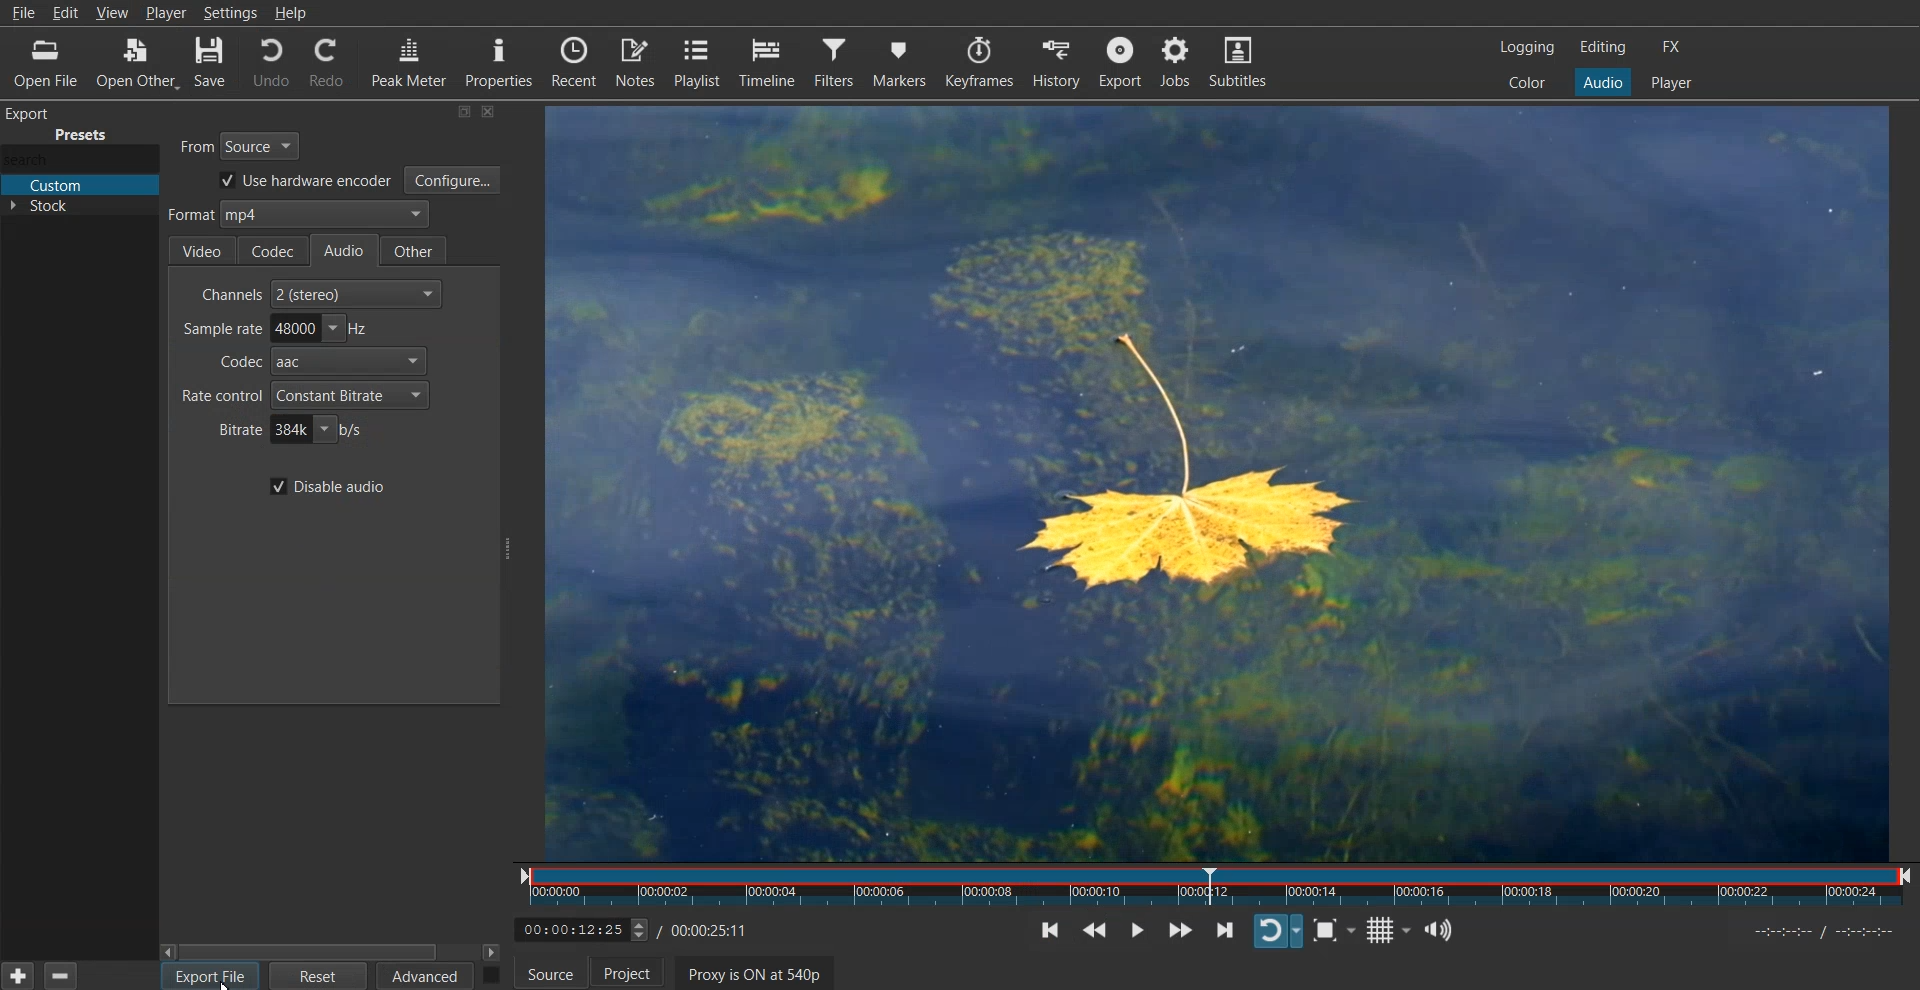 Image resolution: width=1920 pixels, height=990 pixels. I want to click on View, so click(114, 11).